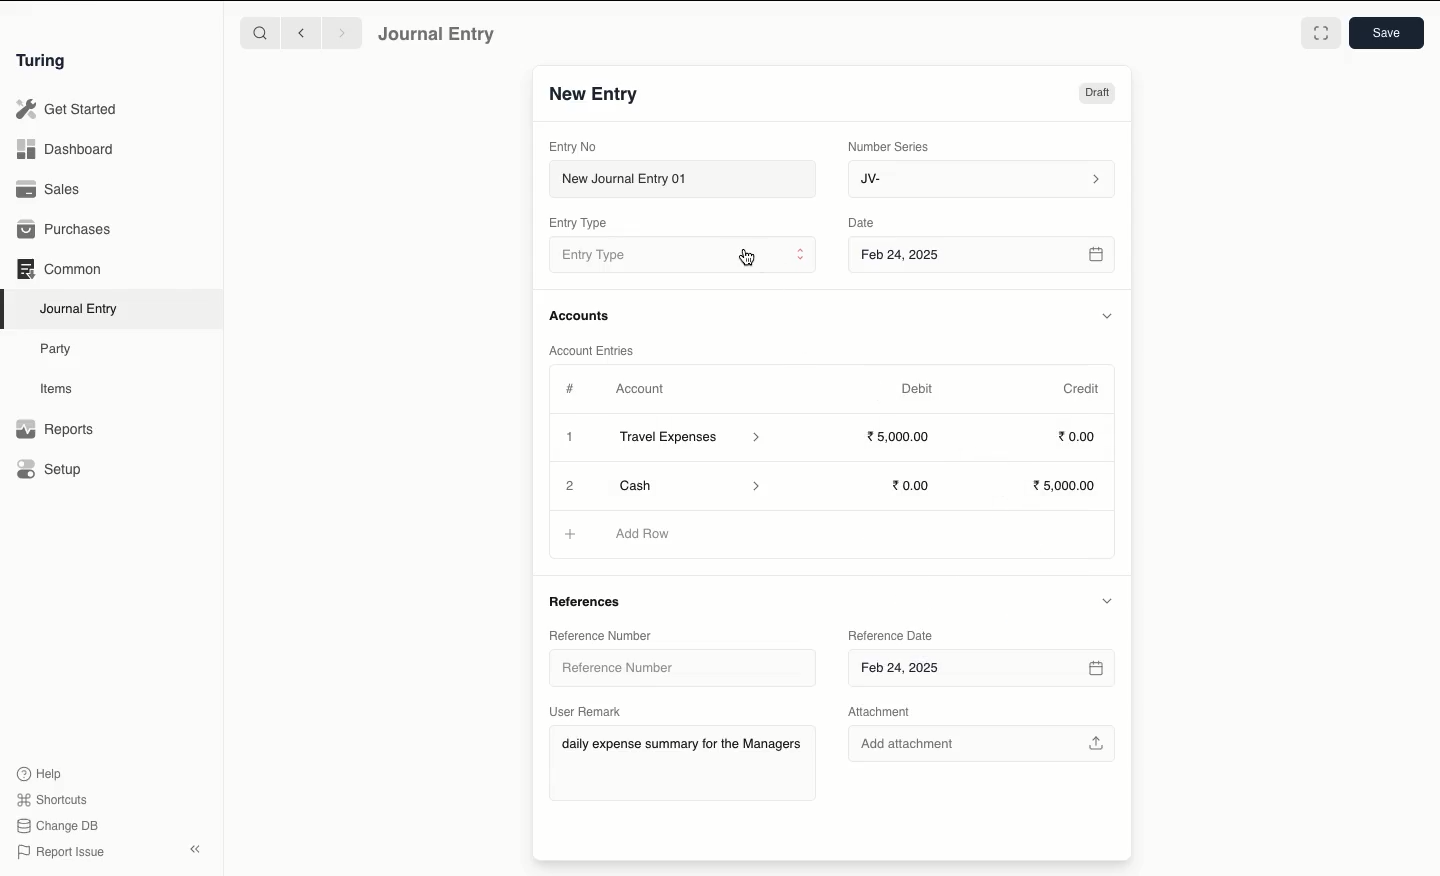  What do you see at coordinates (301, 32) in the screenshot?
I see `Backward` at bounding box center [301, 32].